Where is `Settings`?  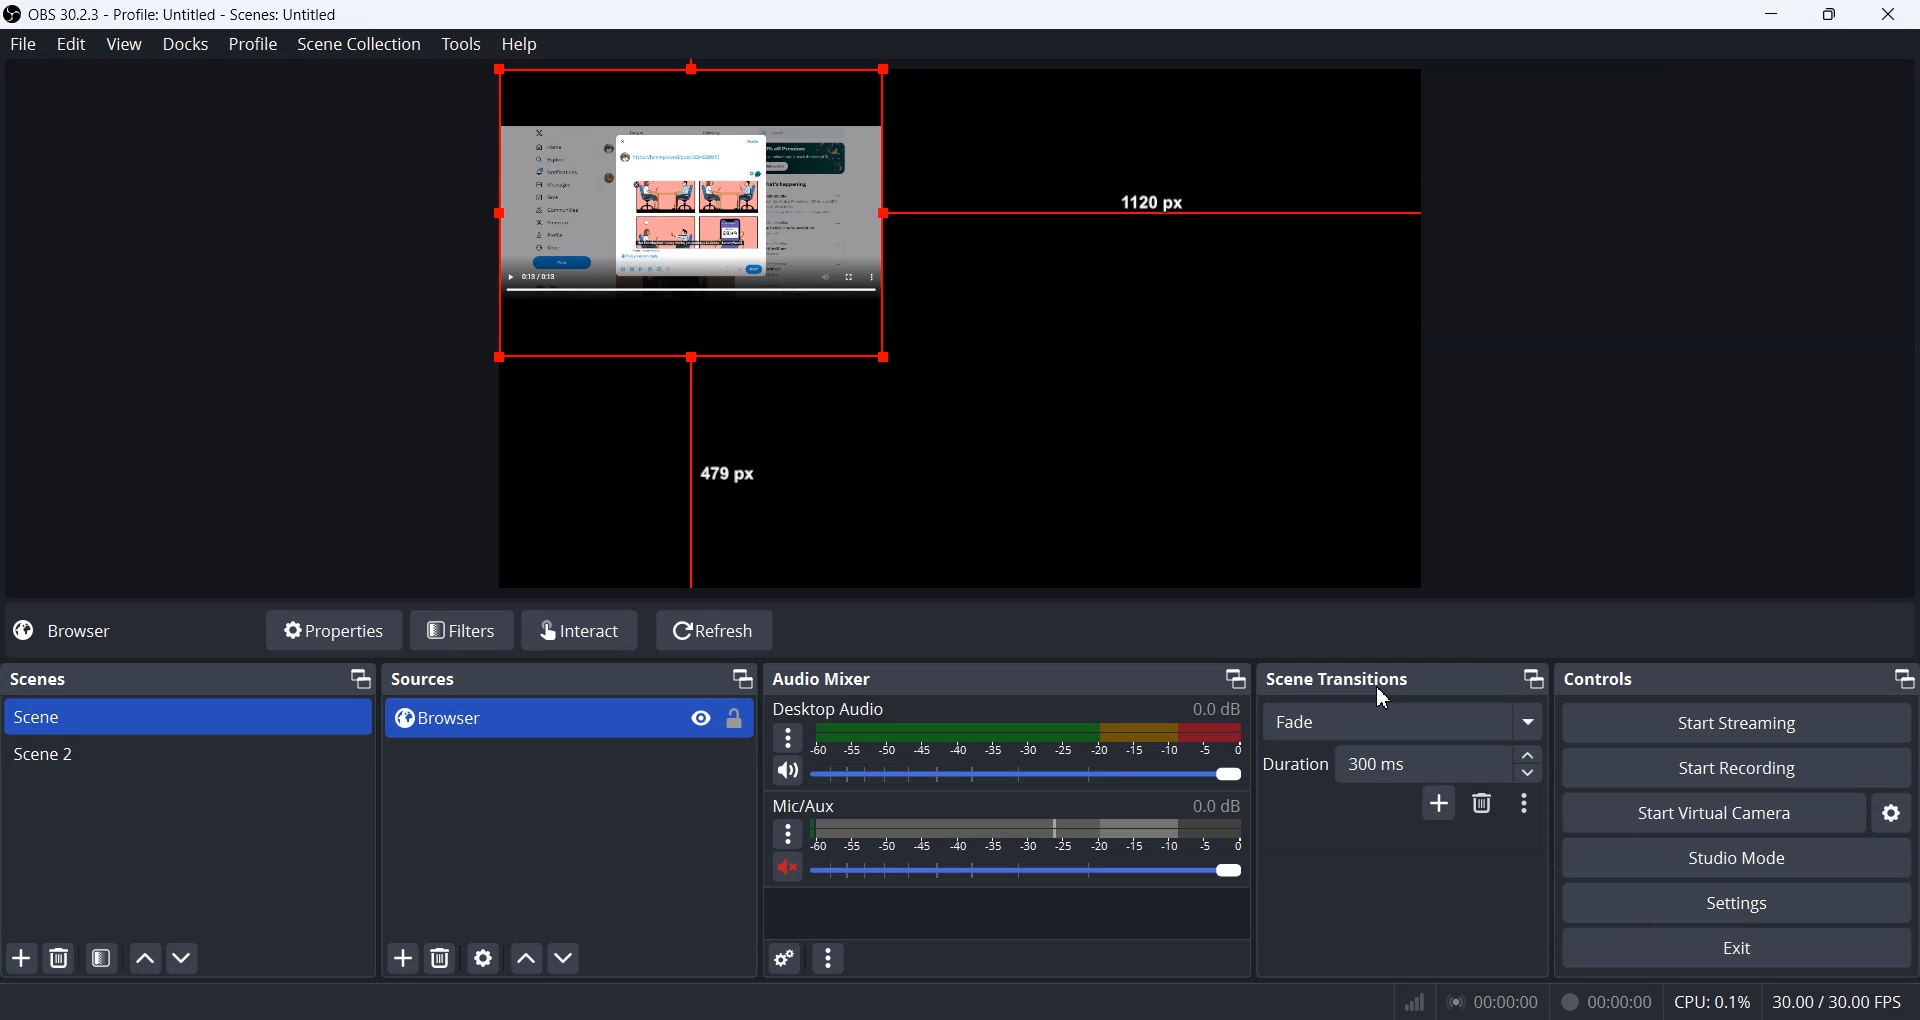 Settings is located at coordinates (1738, 902).